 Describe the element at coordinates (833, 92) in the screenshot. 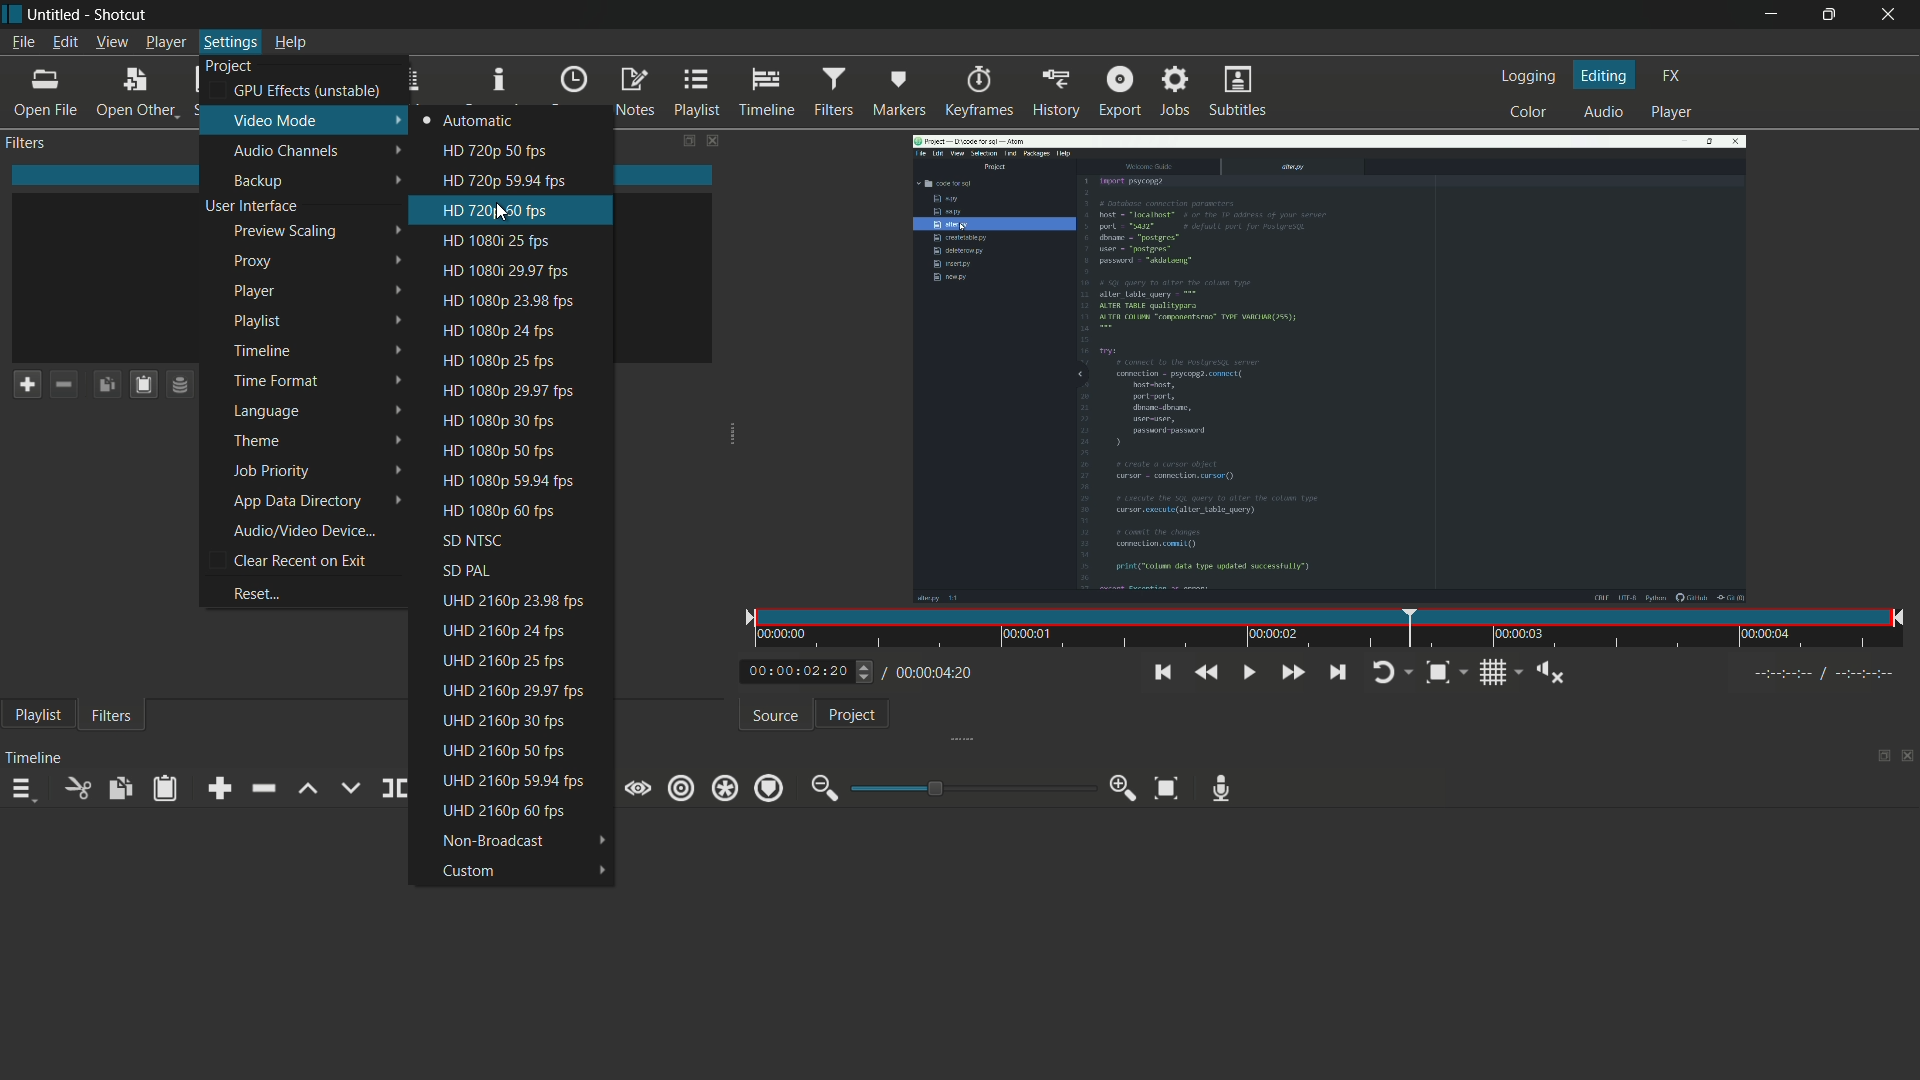

I see `filters` at that location.